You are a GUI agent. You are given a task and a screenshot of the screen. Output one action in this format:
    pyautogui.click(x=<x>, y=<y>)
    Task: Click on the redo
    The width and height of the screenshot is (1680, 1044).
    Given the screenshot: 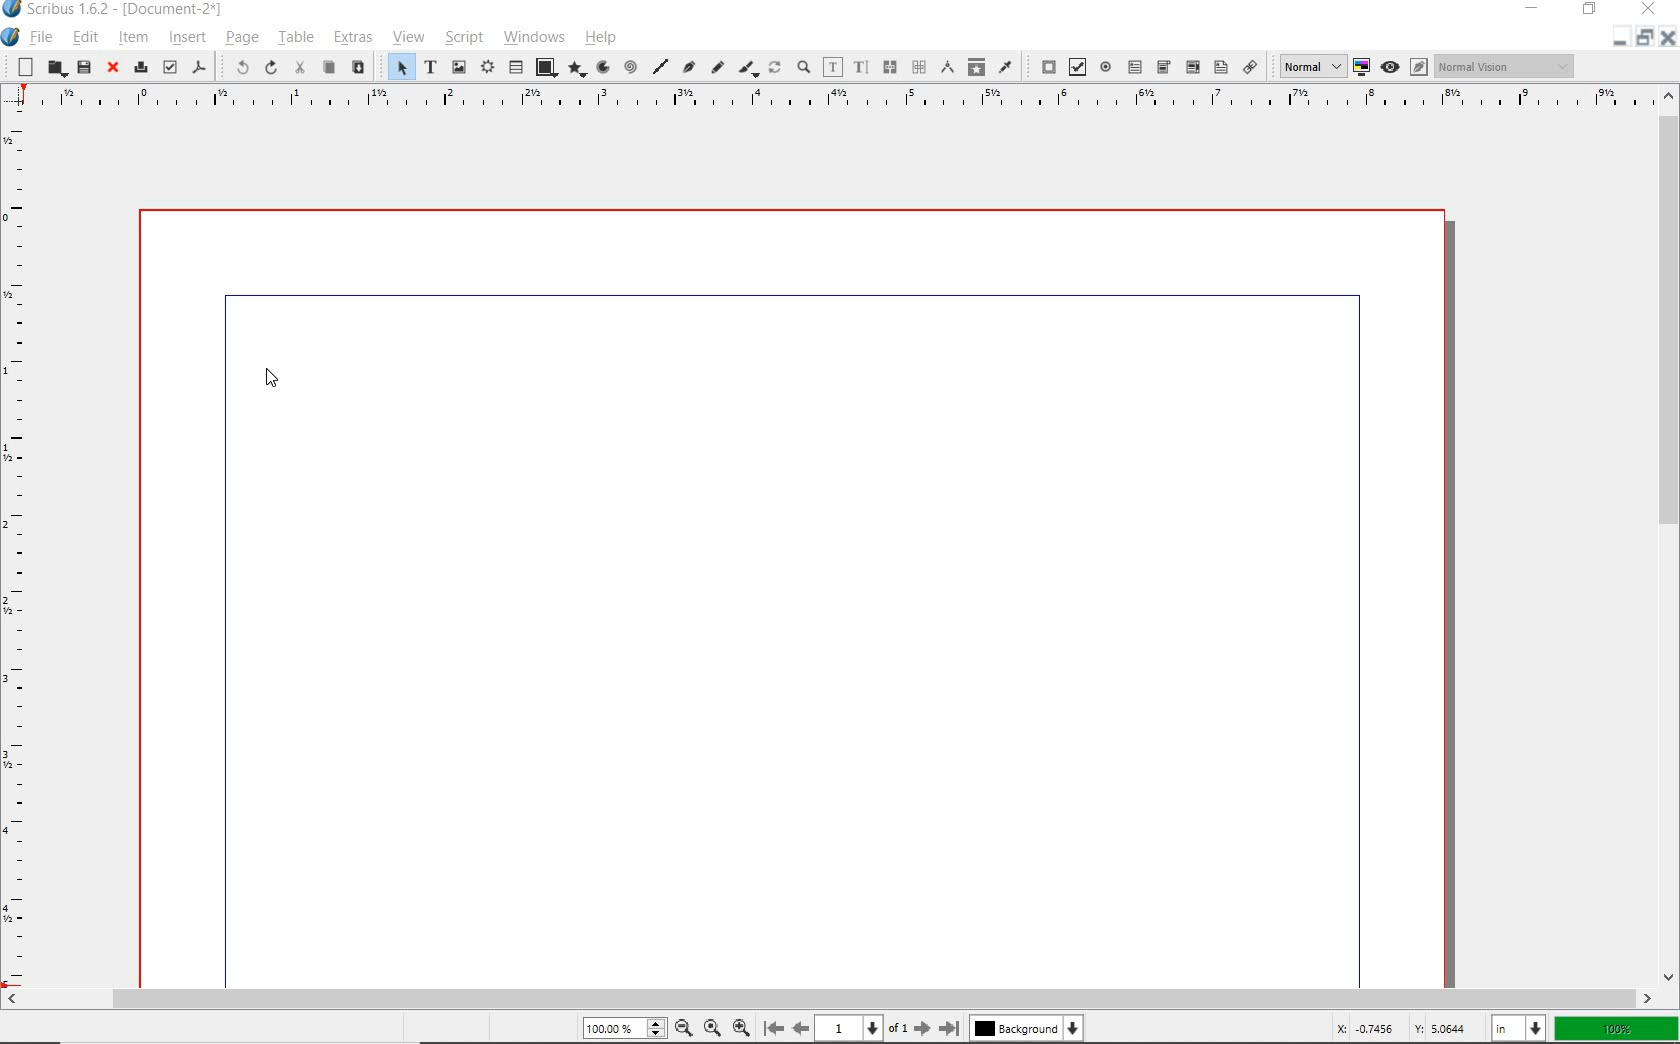 What is the action you would take?
    pyautogui.click(x=270, y=67)
    